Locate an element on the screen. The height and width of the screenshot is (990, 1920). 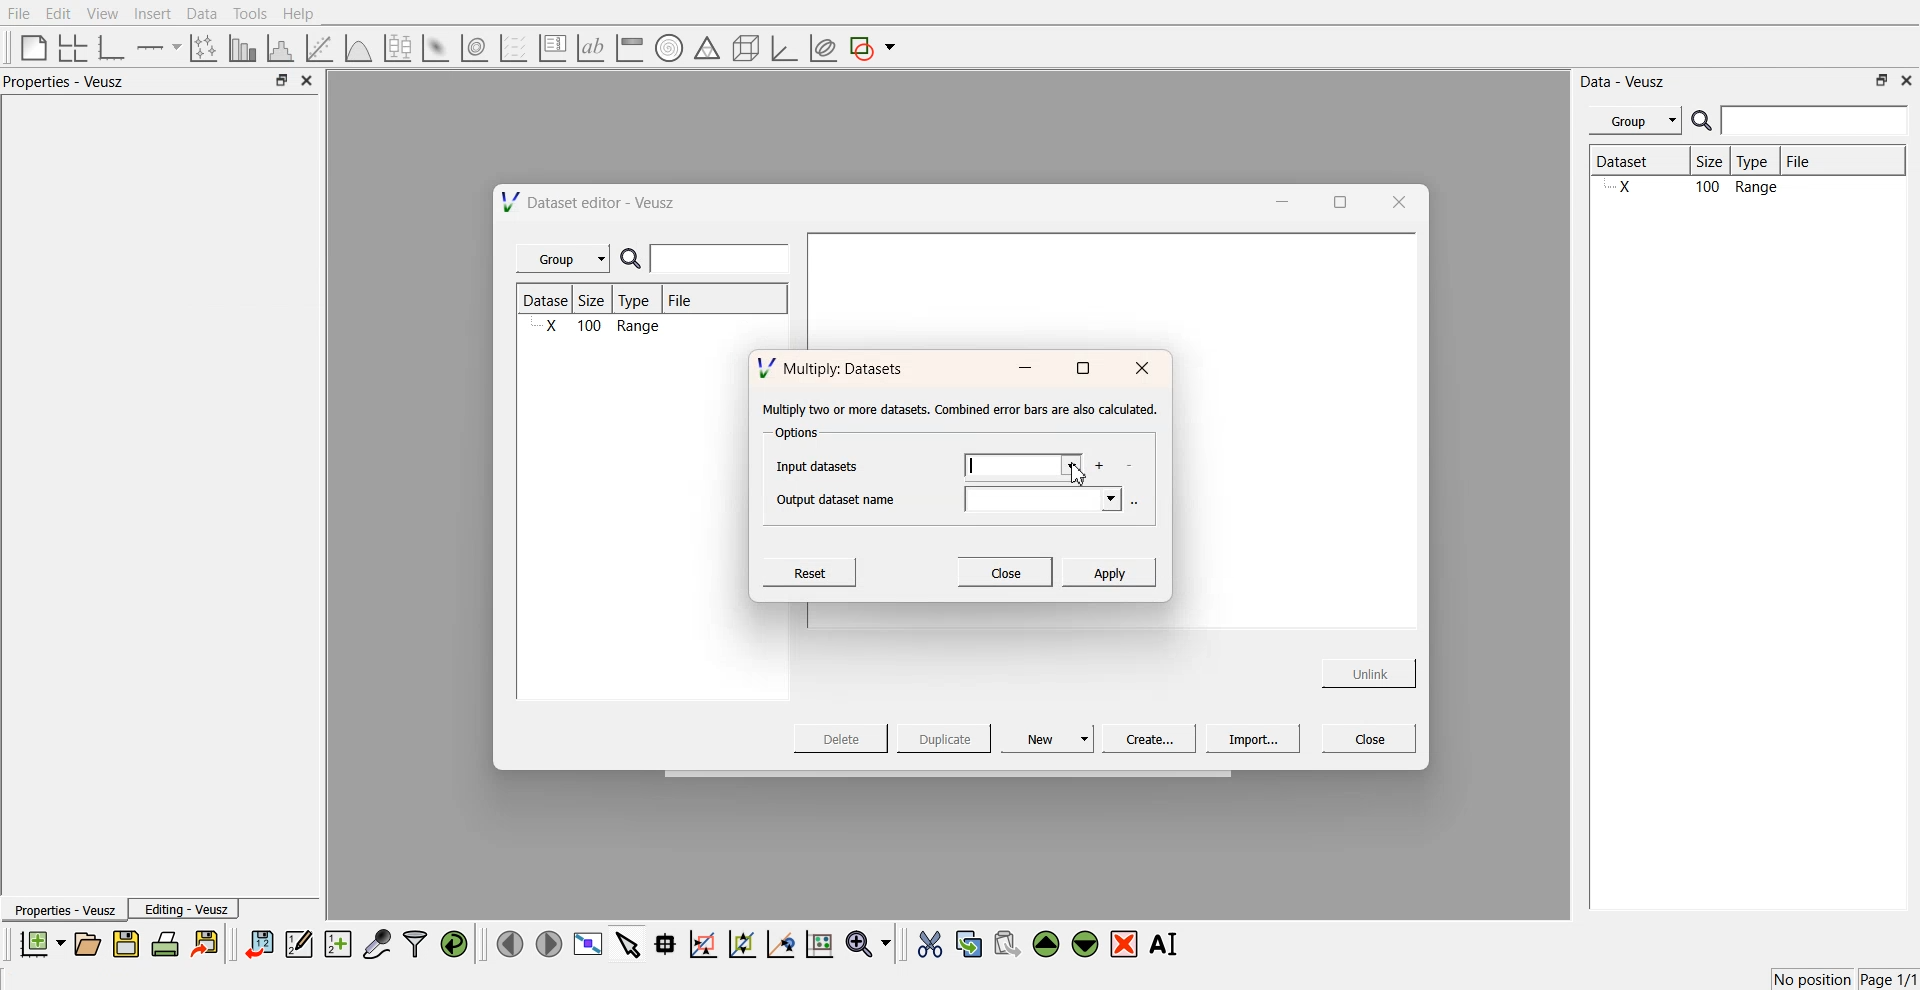
recenter the graph axes is located at coordinates (780, 943).